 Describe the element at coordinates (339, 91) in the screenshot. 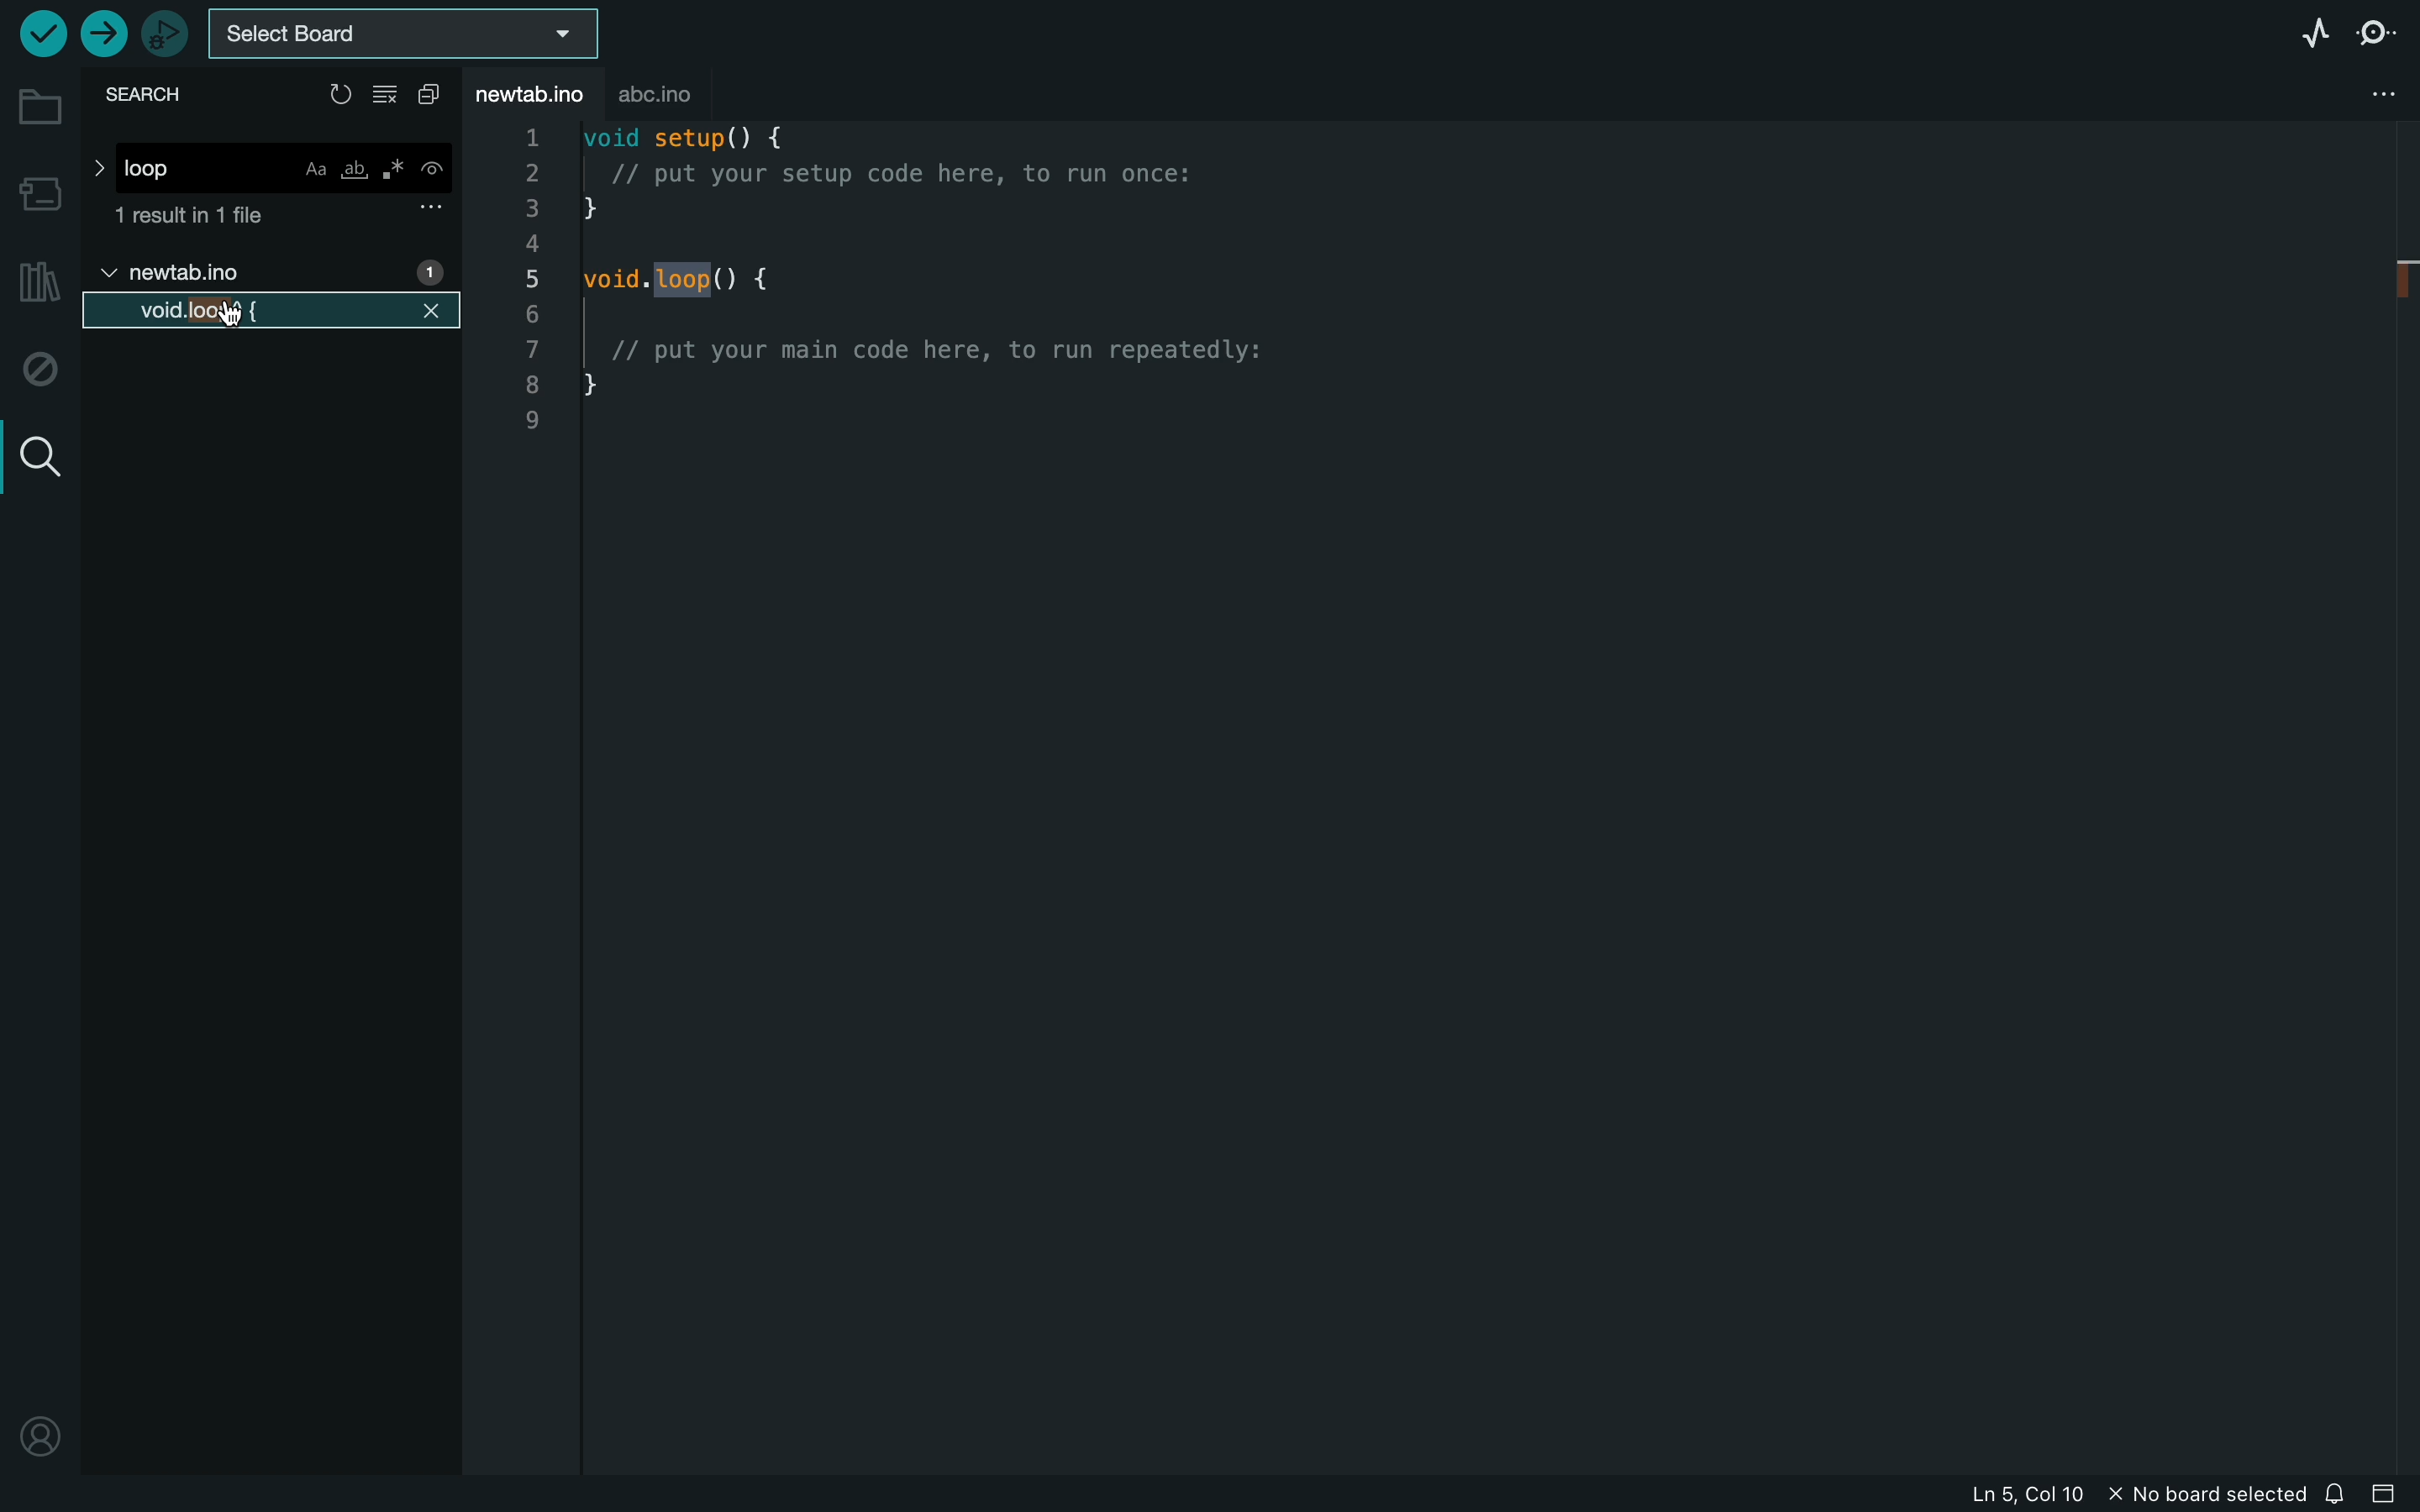

I see `refresh` at that location.